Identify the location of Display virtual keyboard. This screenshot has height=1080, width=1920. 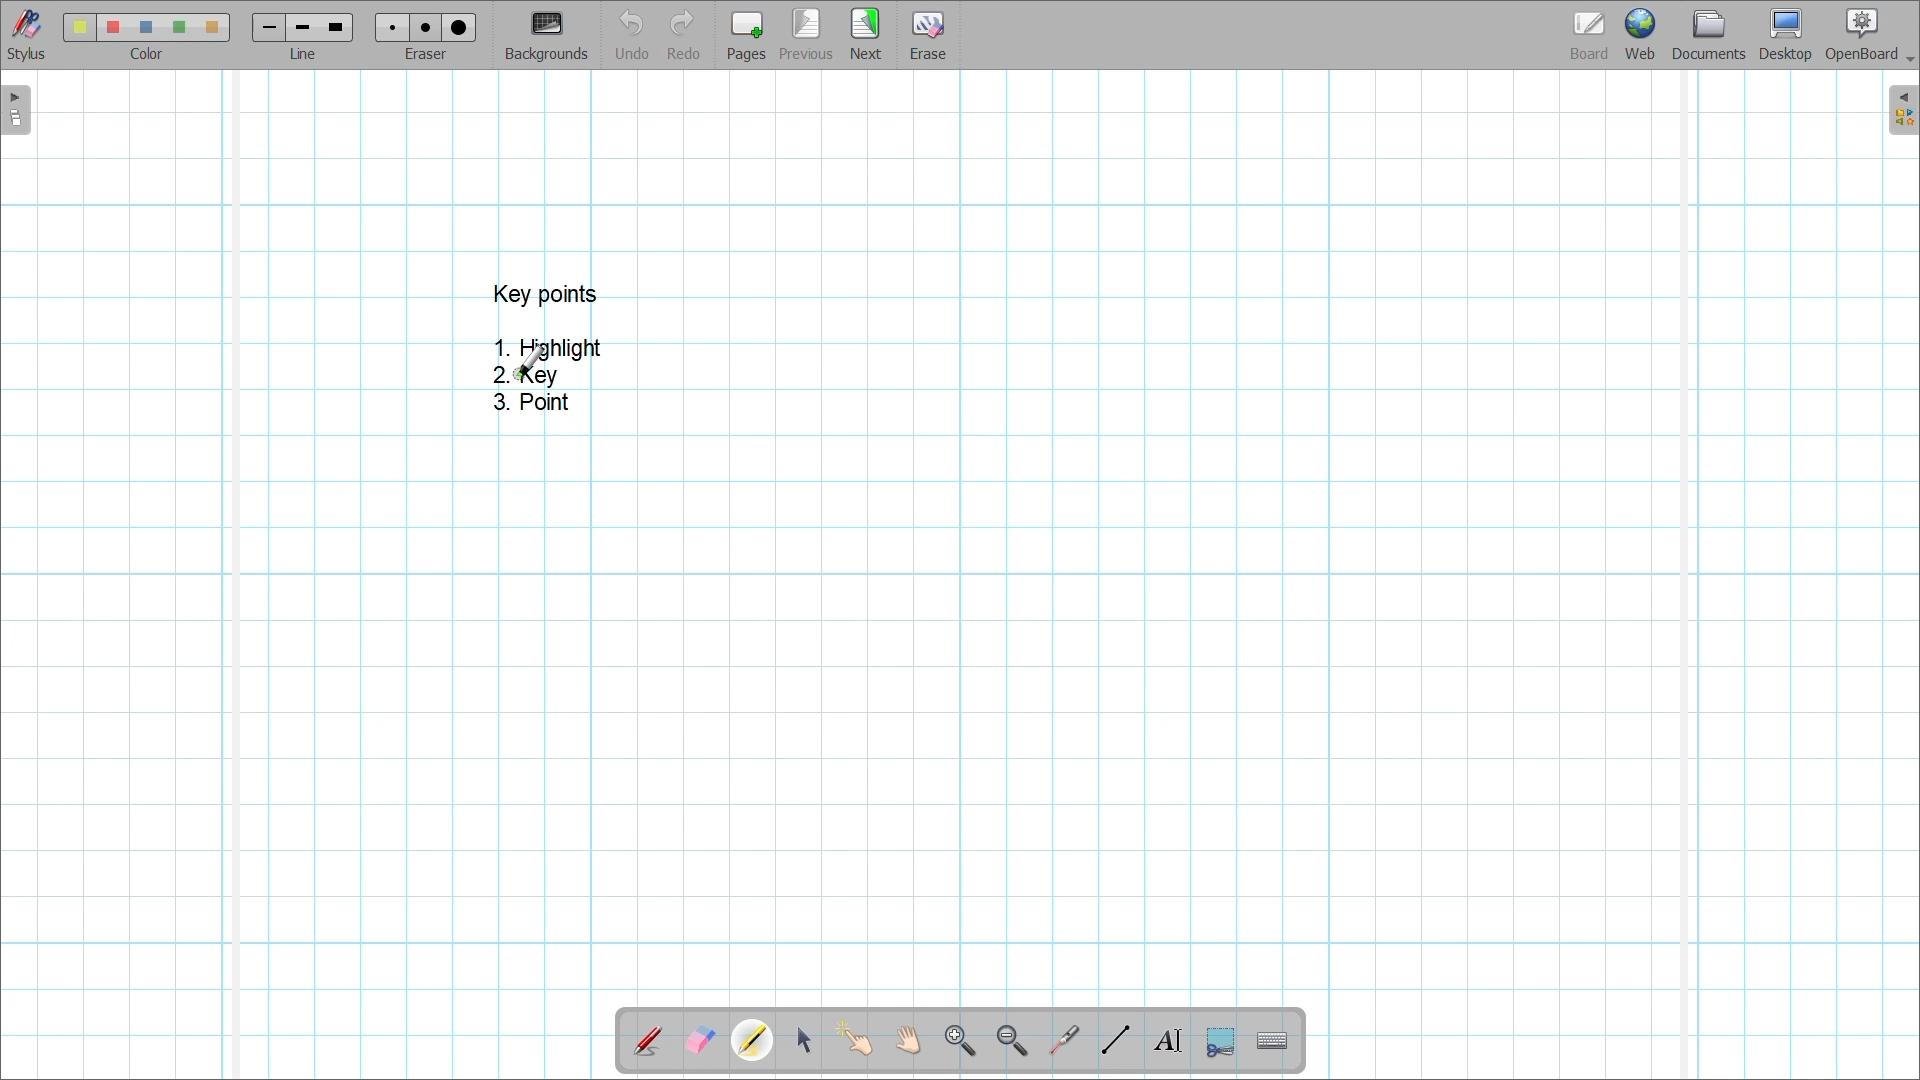
(1273, 1041).